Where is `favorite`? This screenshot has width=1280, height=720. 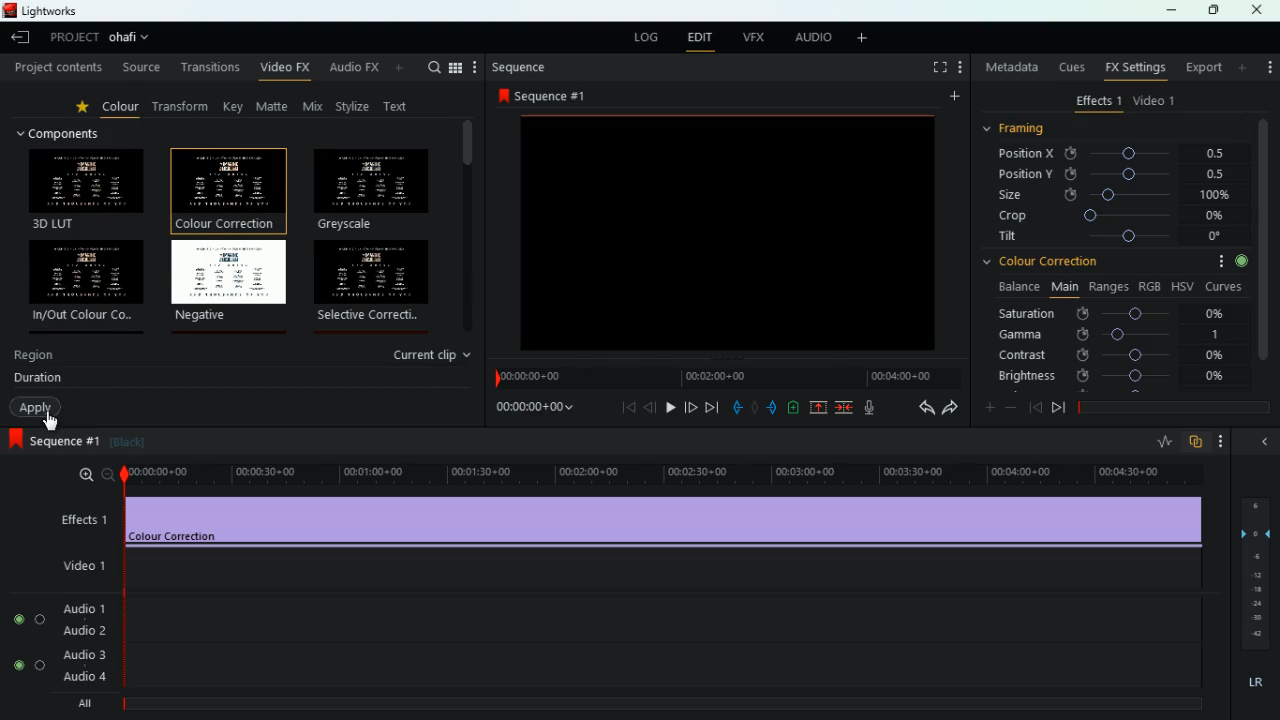 favorite is located at coordinates (86, 109).